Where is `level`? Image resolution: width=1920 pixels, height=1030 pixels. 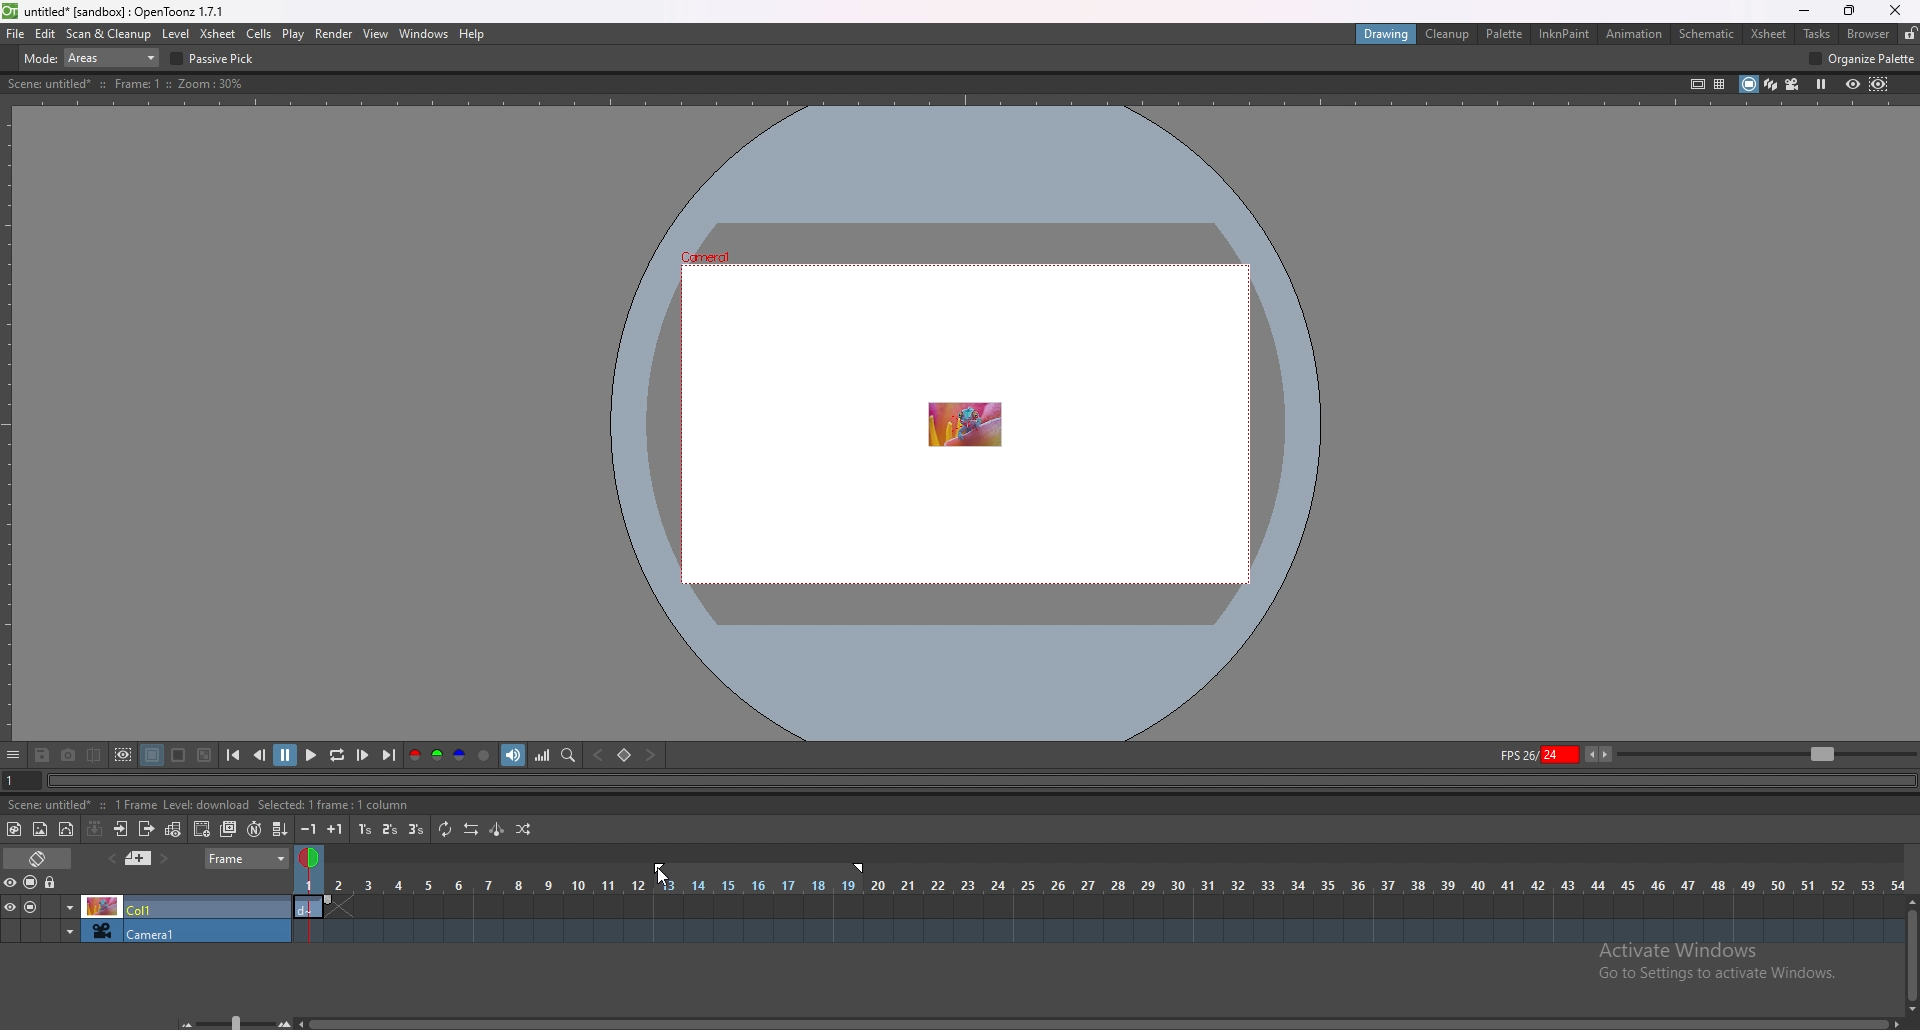 level is located at coordinates (175, 35).